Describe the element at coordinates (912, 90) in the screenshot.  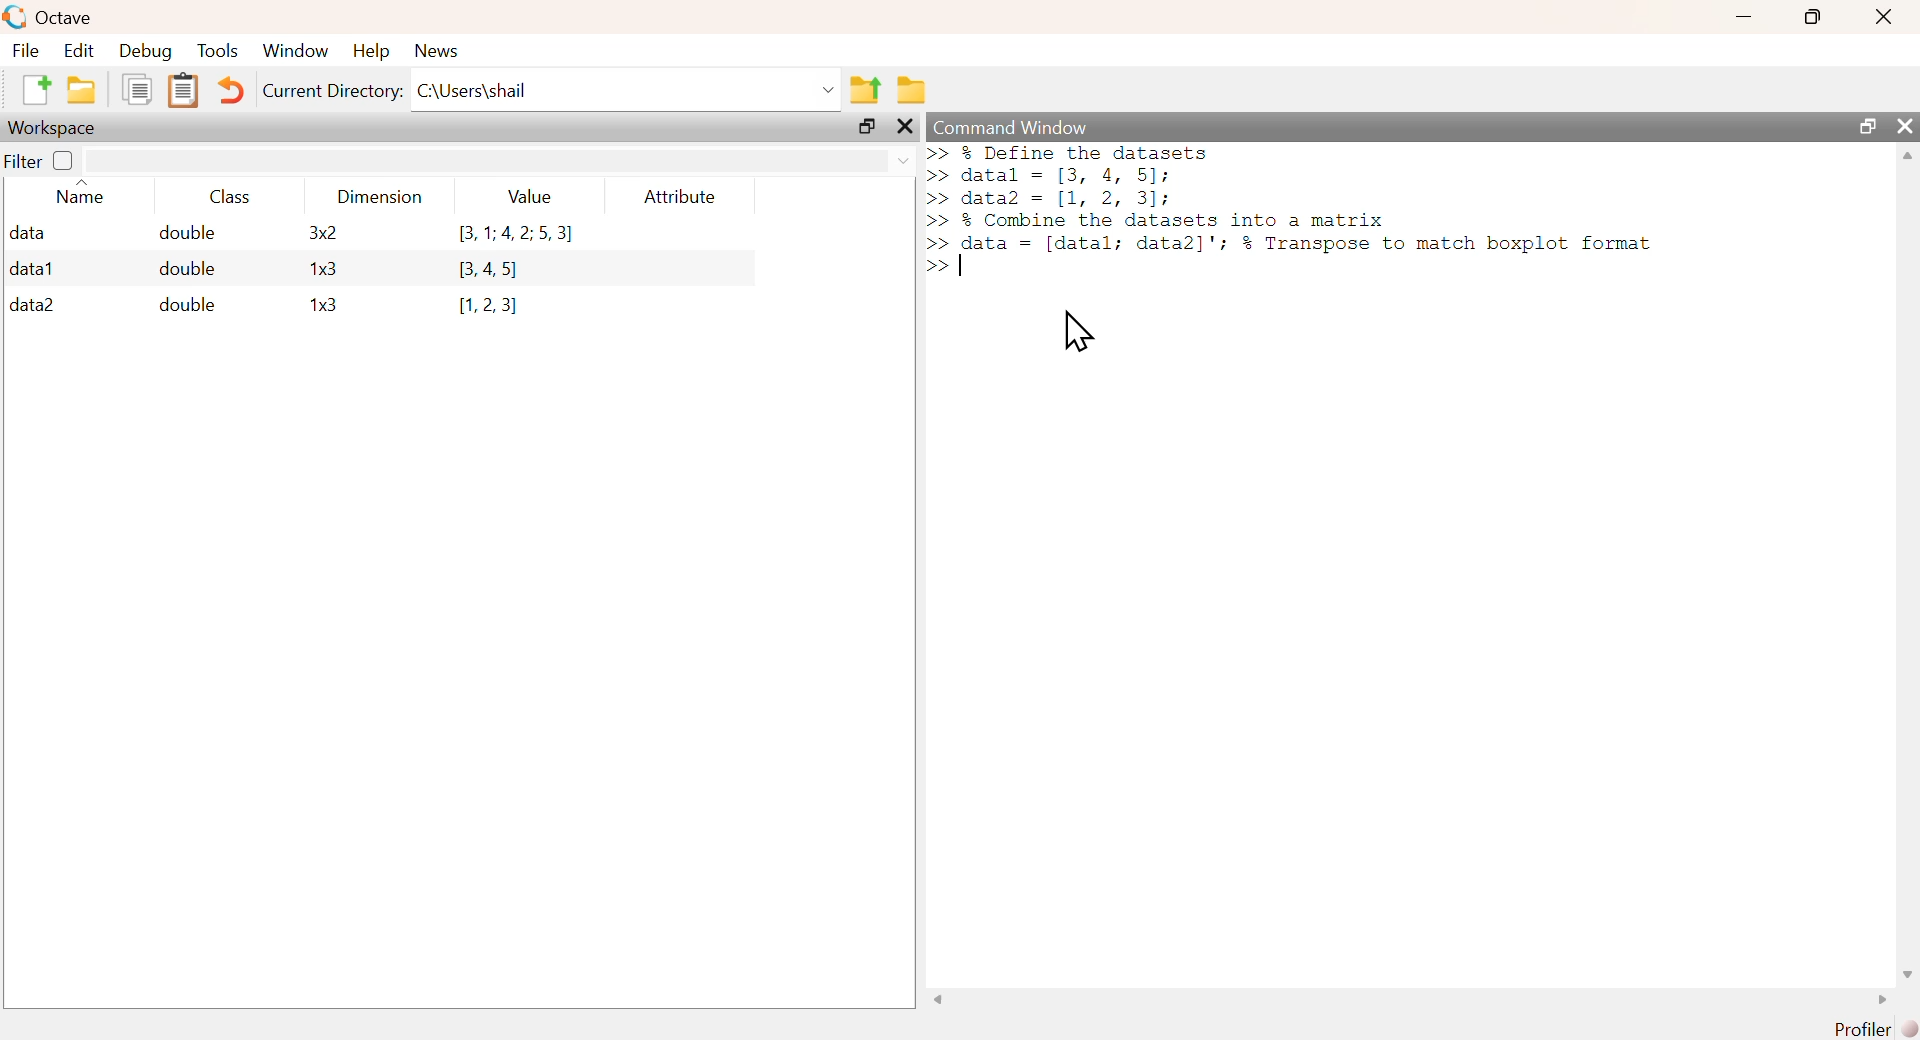
I see `Folder` at that location.